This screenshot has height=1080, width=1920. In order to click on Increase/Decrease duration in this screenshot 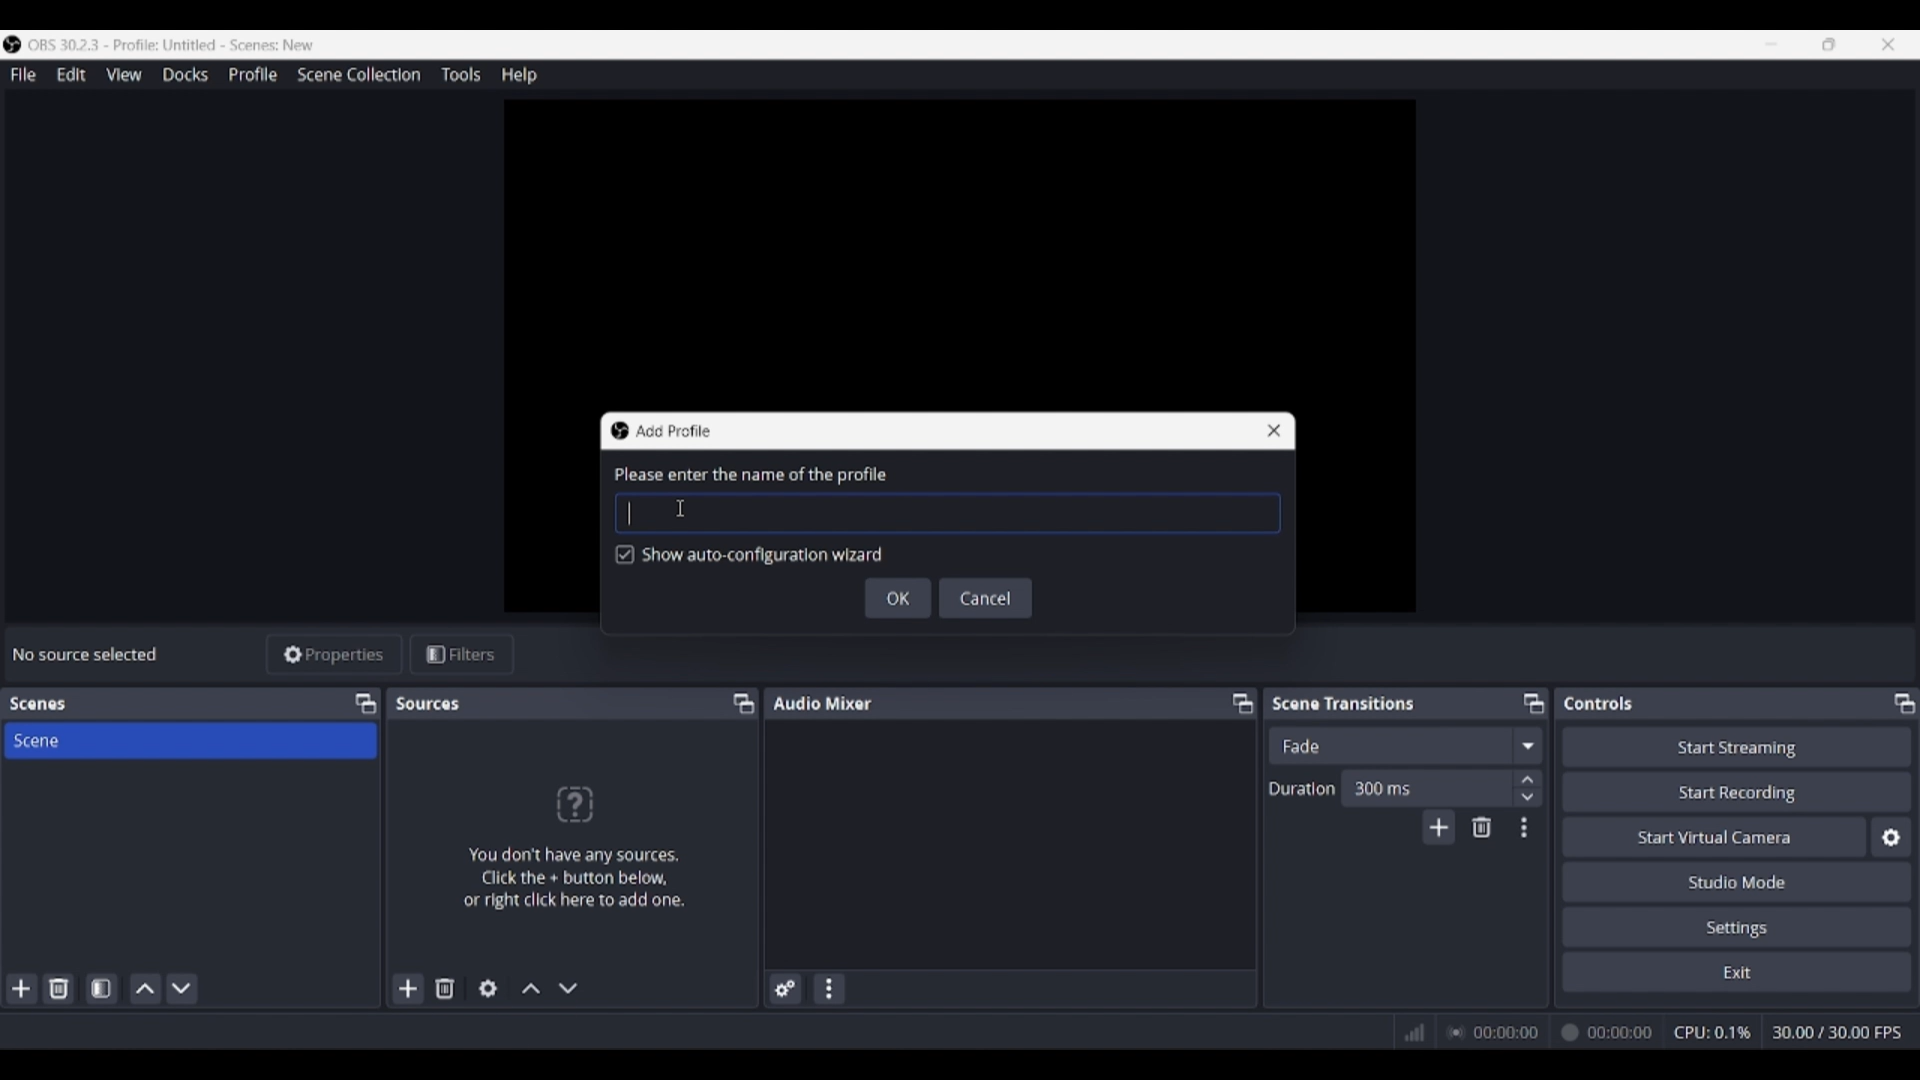, I will do `click(1529, 787)`.